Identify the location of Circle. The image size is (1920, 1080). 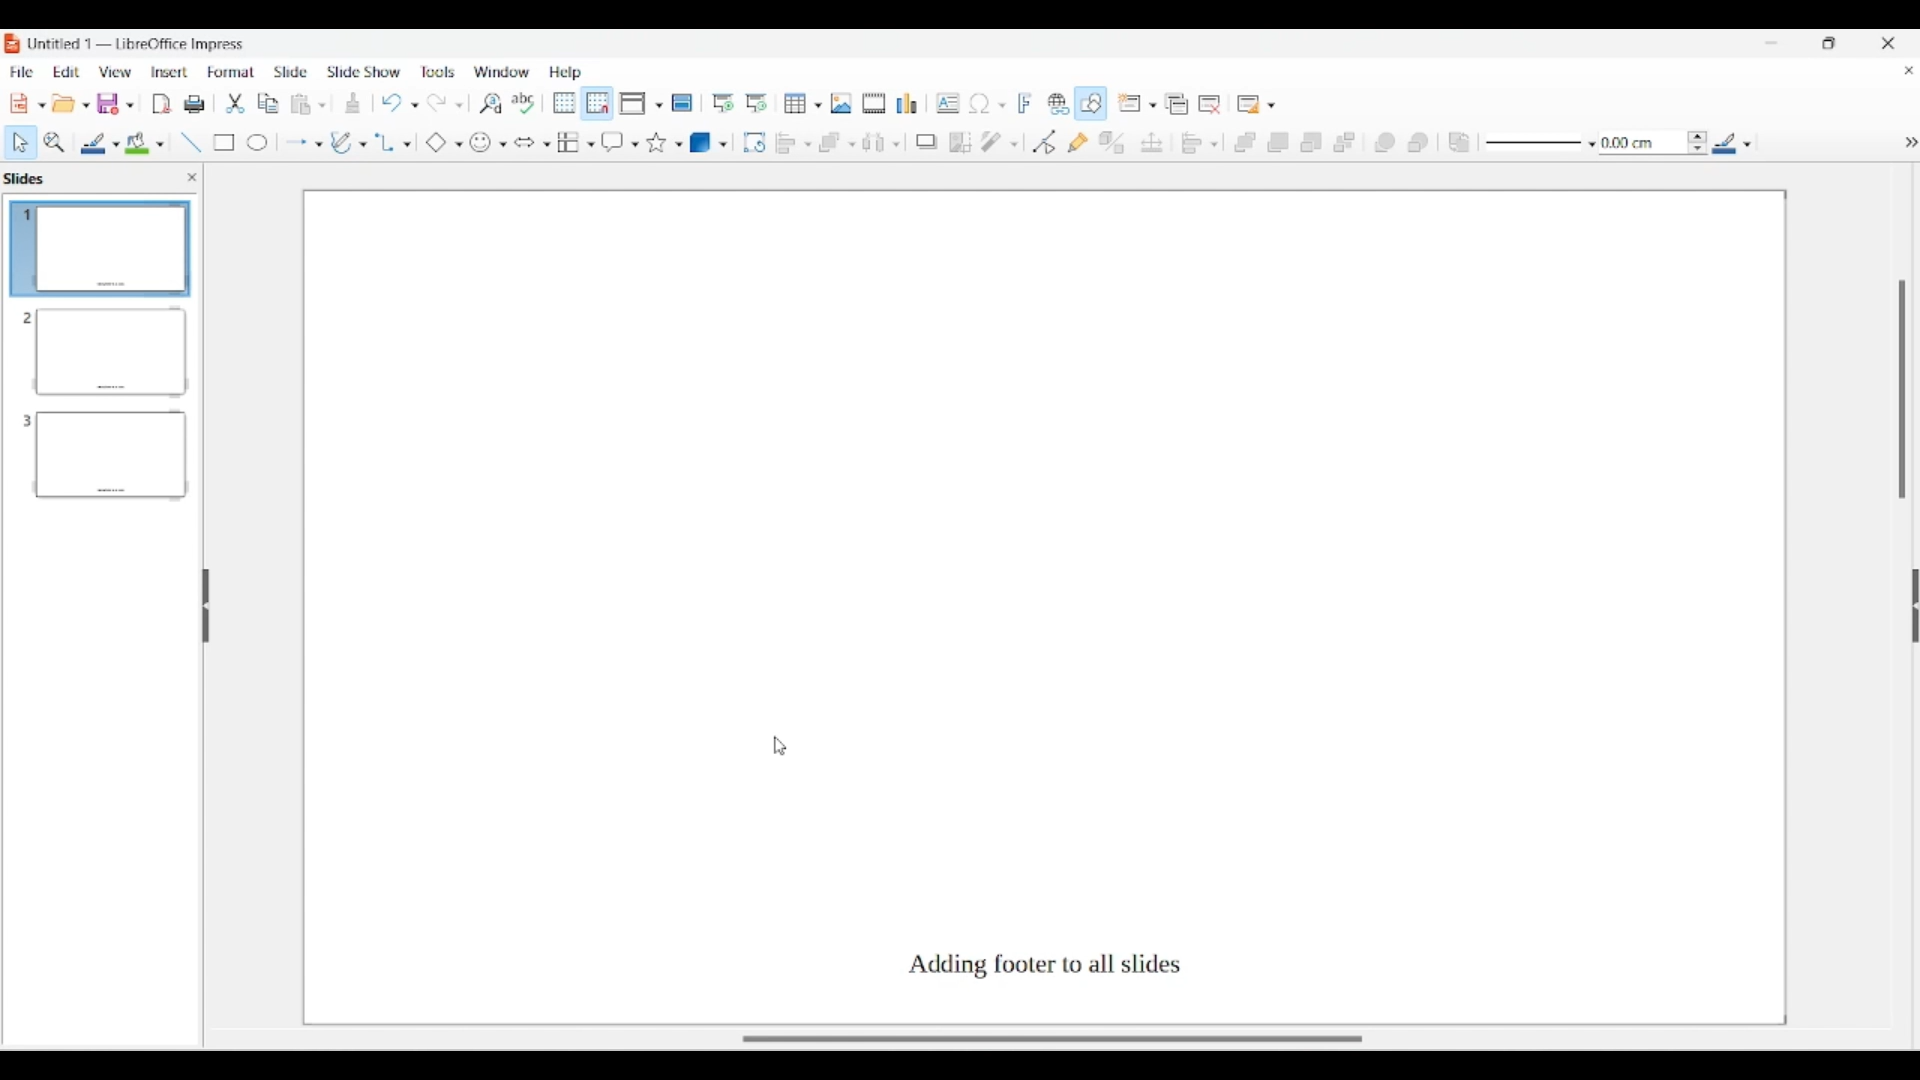
(256, 143).